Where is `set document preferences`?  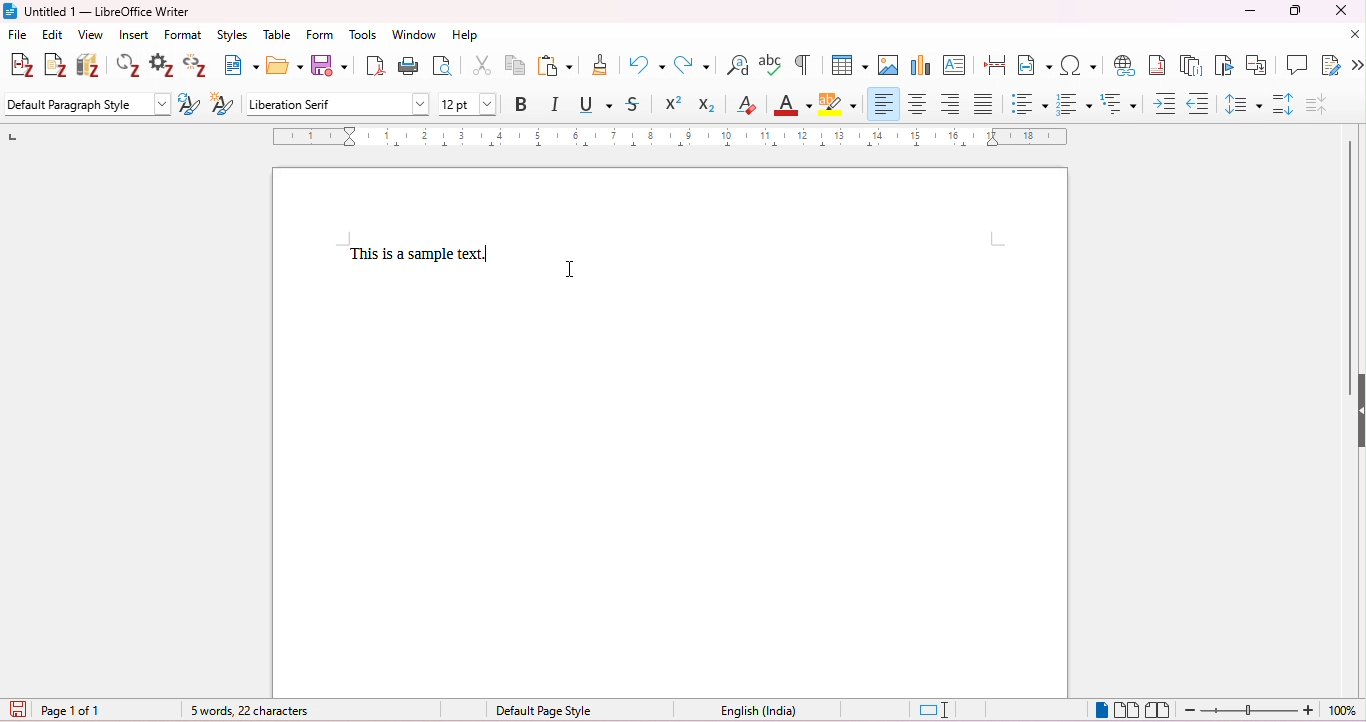 set document preferences is located at coordinates (164, 66).